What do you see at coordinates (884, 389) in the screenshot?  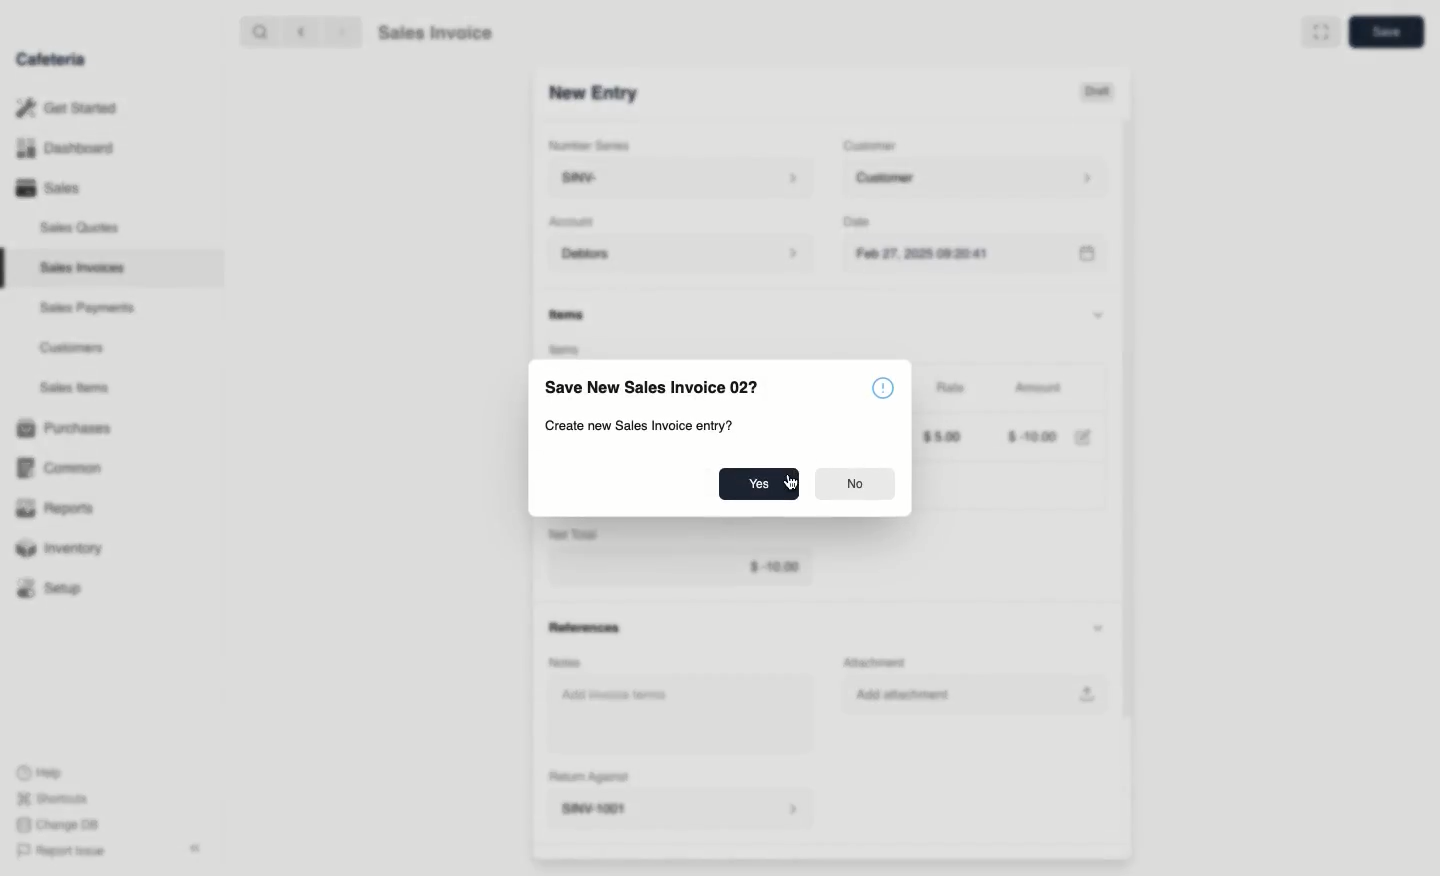 I see `Icon` at bounding box center [884, 389].